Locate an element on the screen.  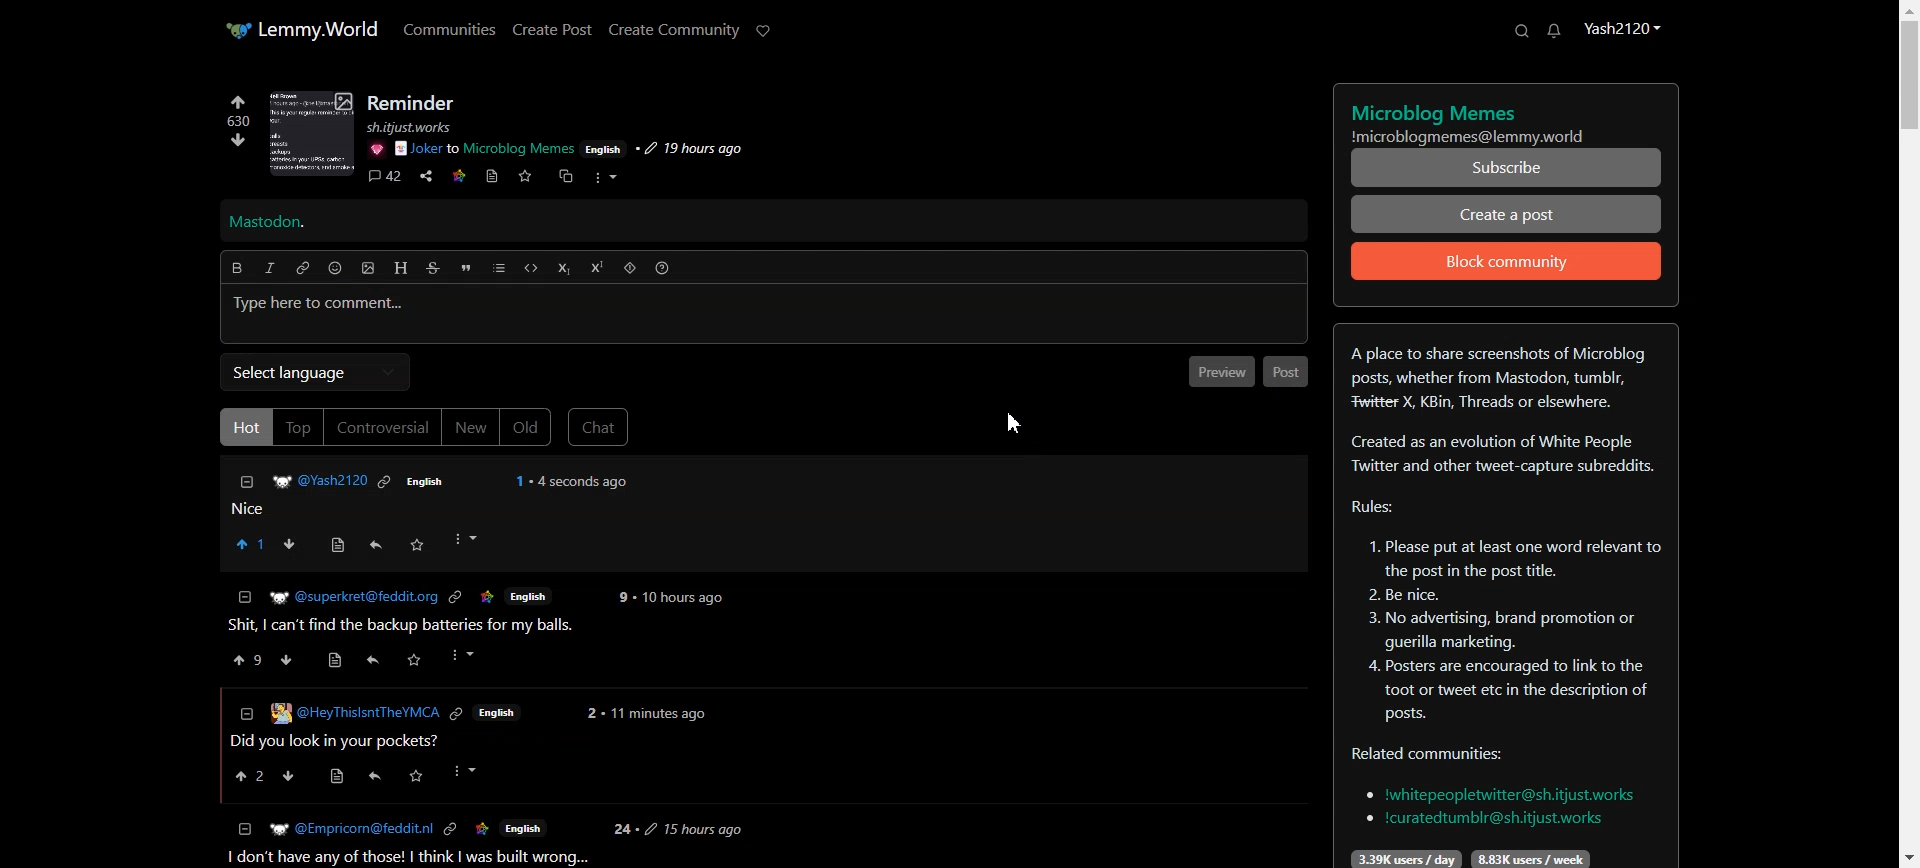
 is located at coordinates (481, 829).